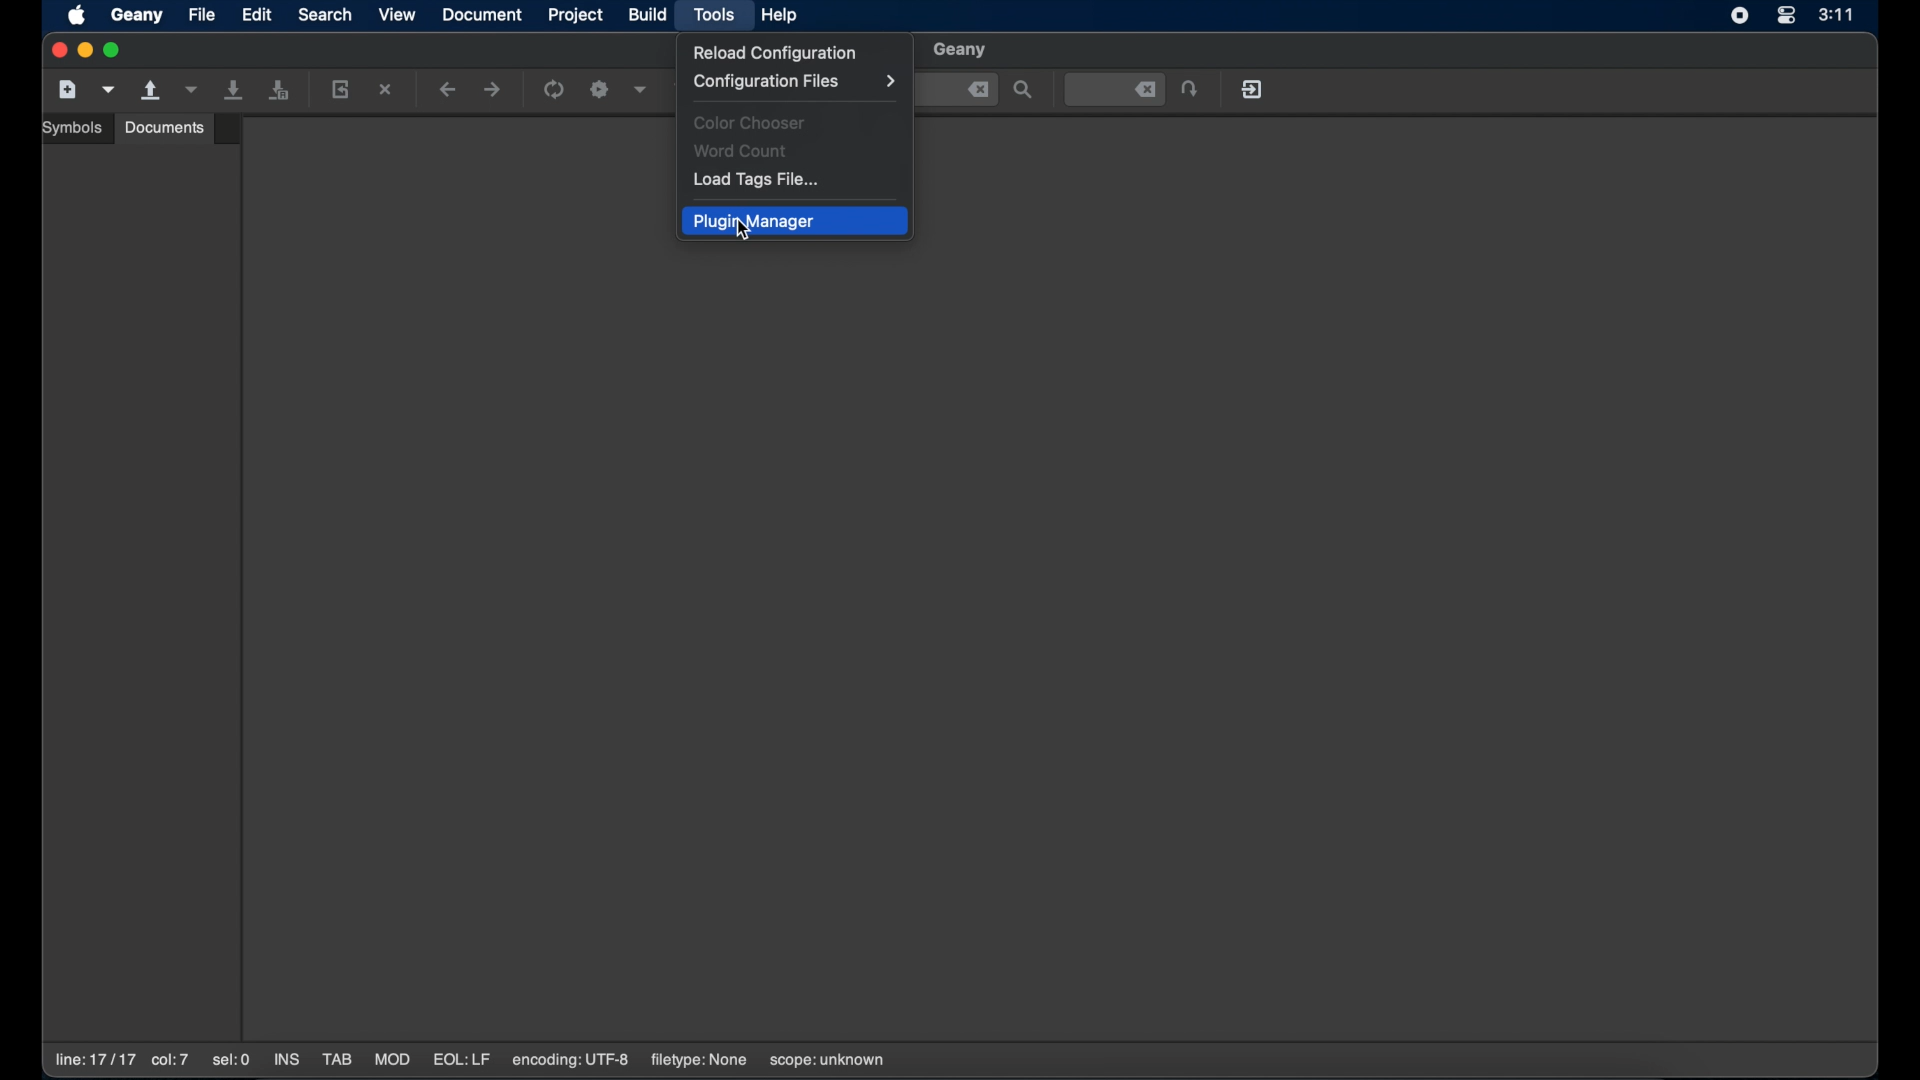  I want to click on build the current file, so click(602, 91).